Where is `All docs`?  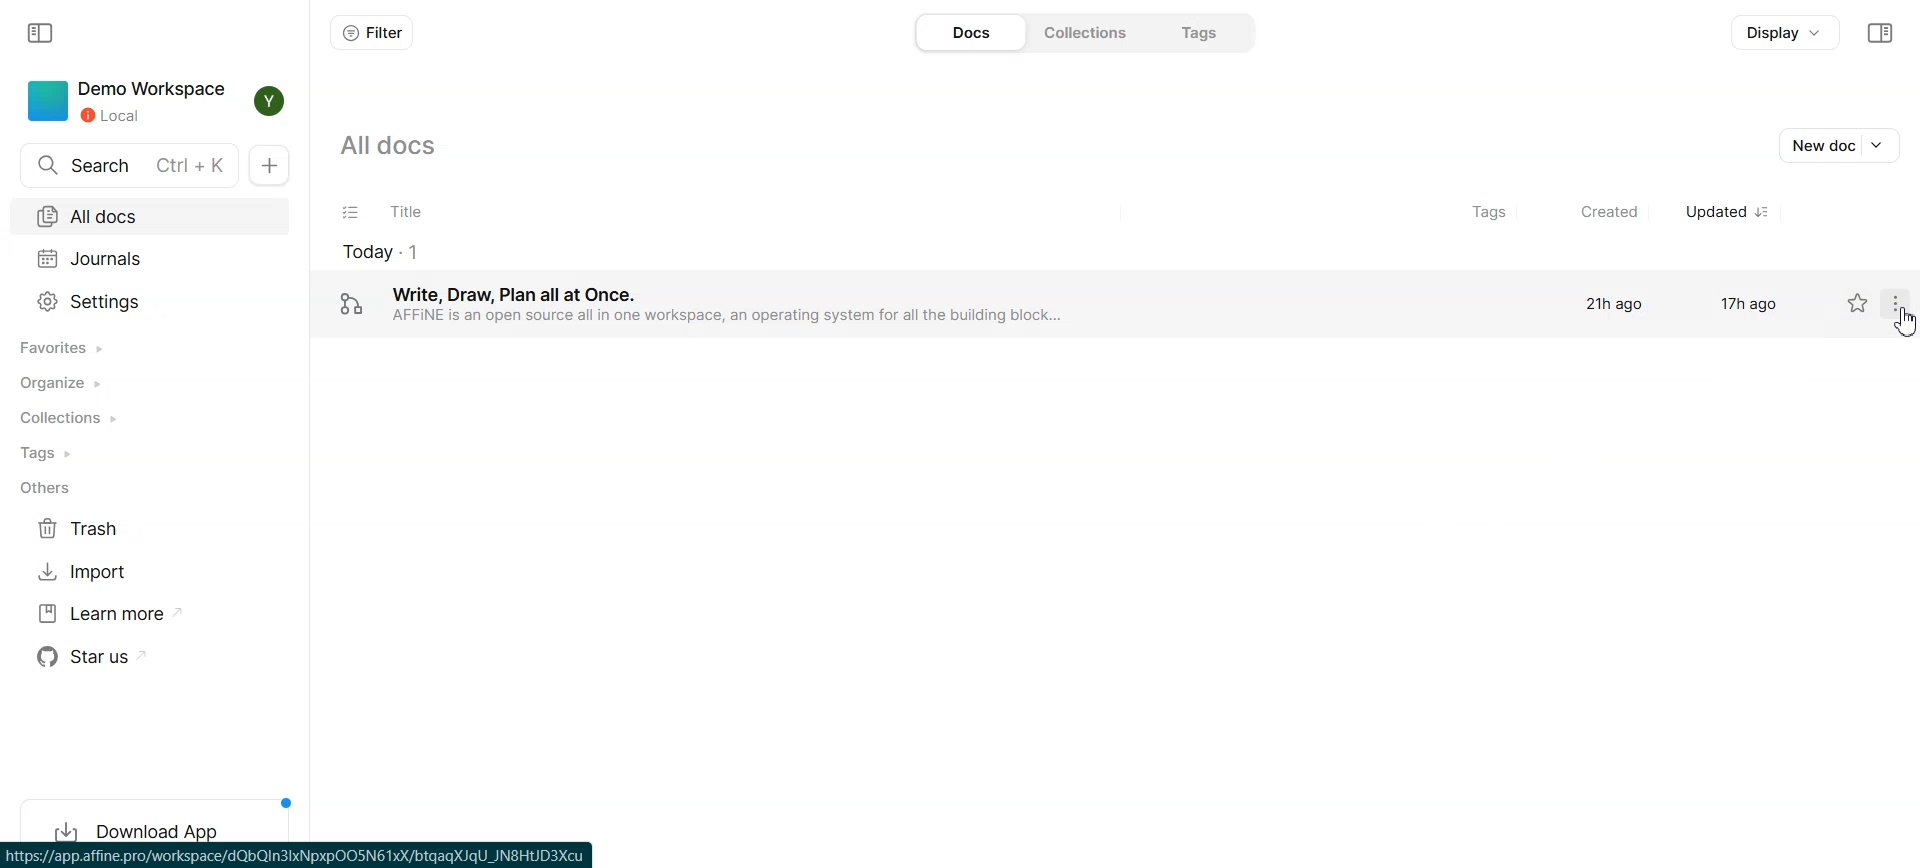
All docs is located at coordinates (149, 218).